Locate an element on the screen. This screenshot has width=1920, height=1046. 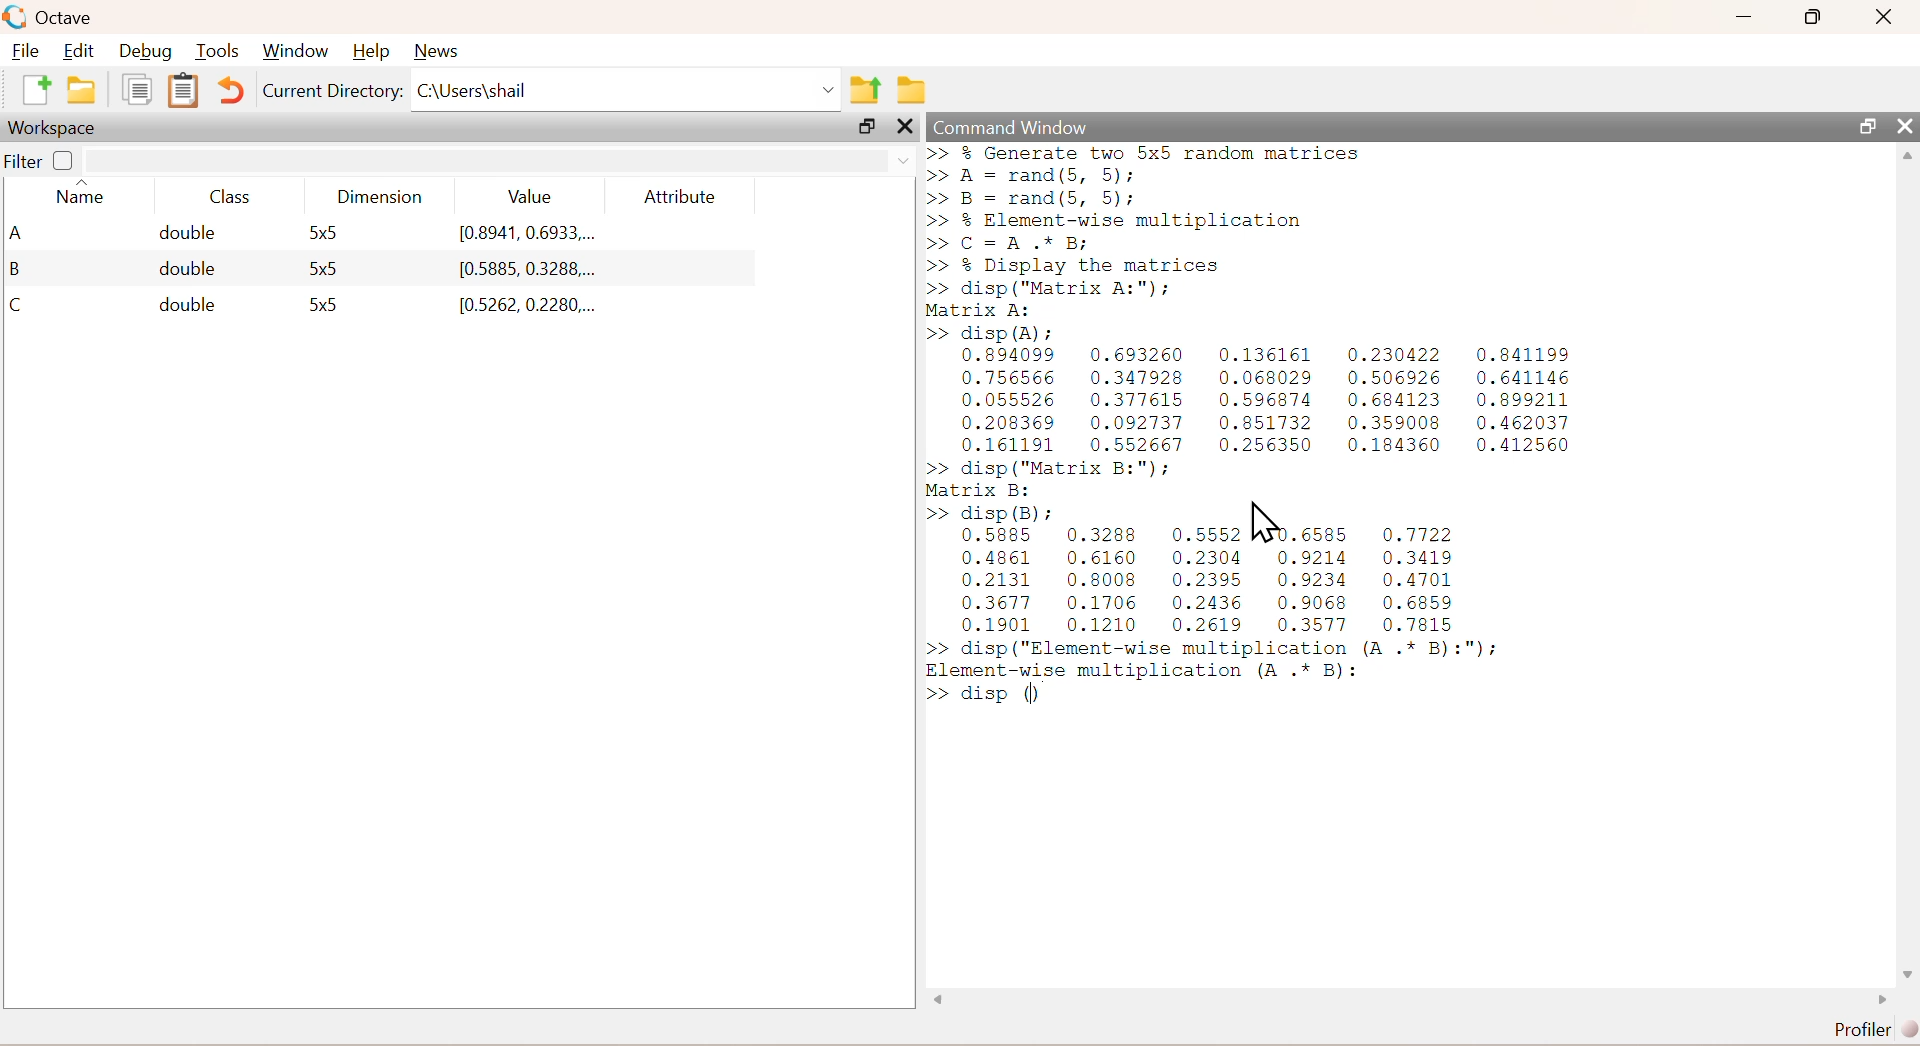
Dropdown is located at coordinates (895, 158).